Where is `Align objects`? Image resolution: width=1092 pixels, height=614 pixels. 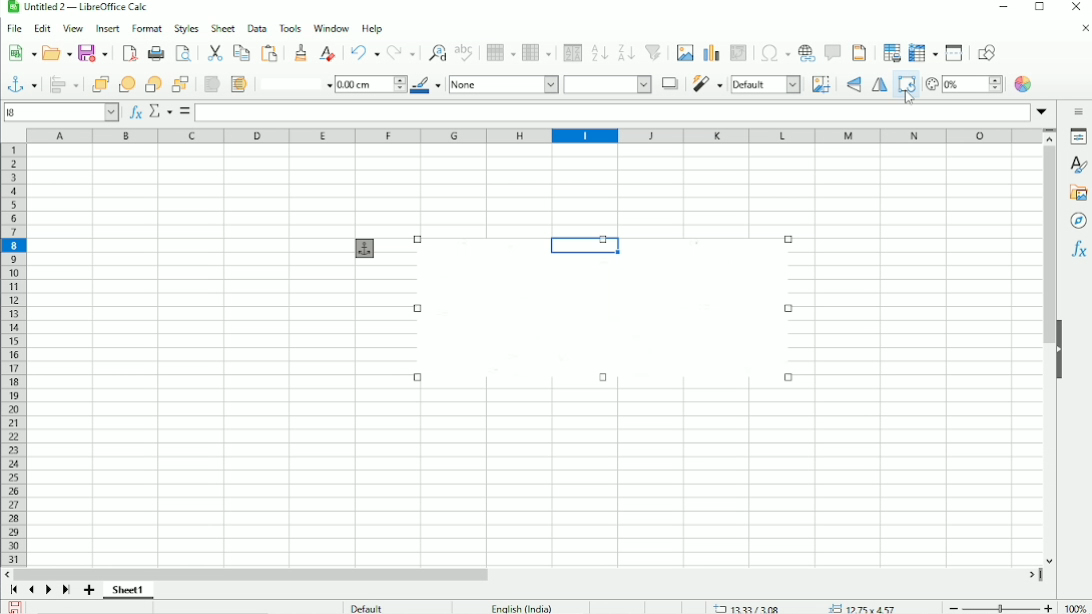
Align objects is located at coordinates (63, 84).